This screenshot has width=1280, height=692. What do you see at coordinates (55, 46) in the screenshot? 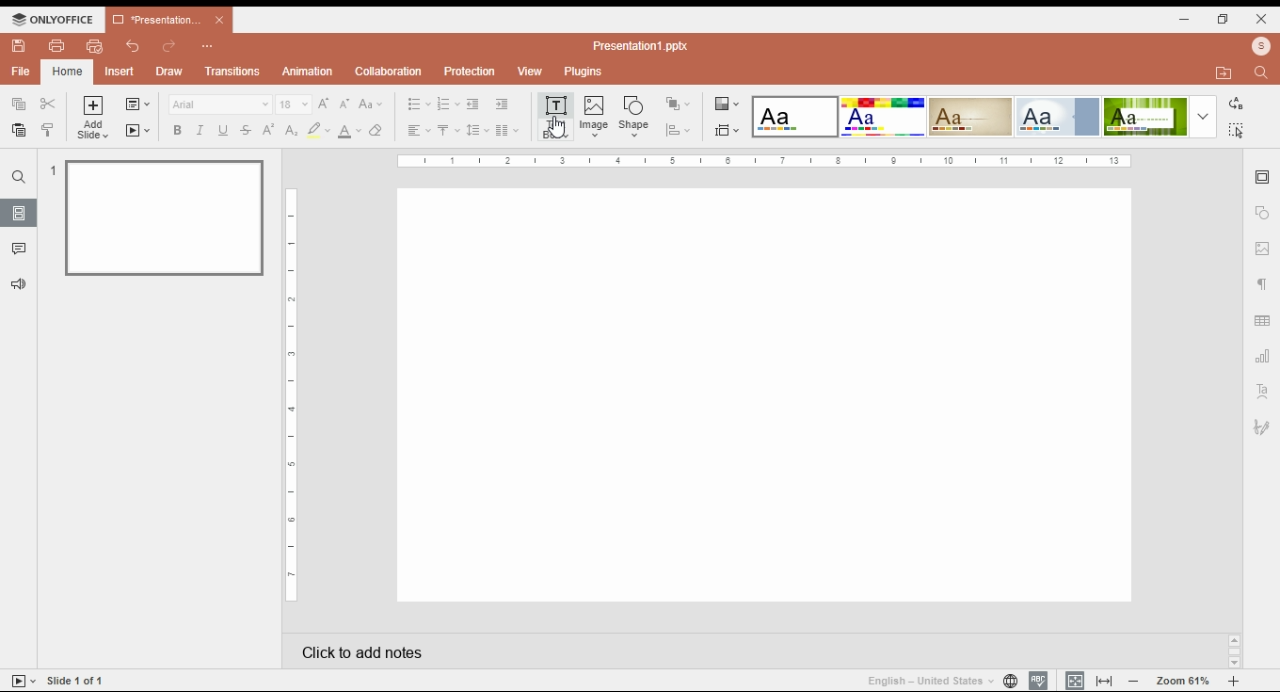
I see `print file` at bounding box center [55, 46].